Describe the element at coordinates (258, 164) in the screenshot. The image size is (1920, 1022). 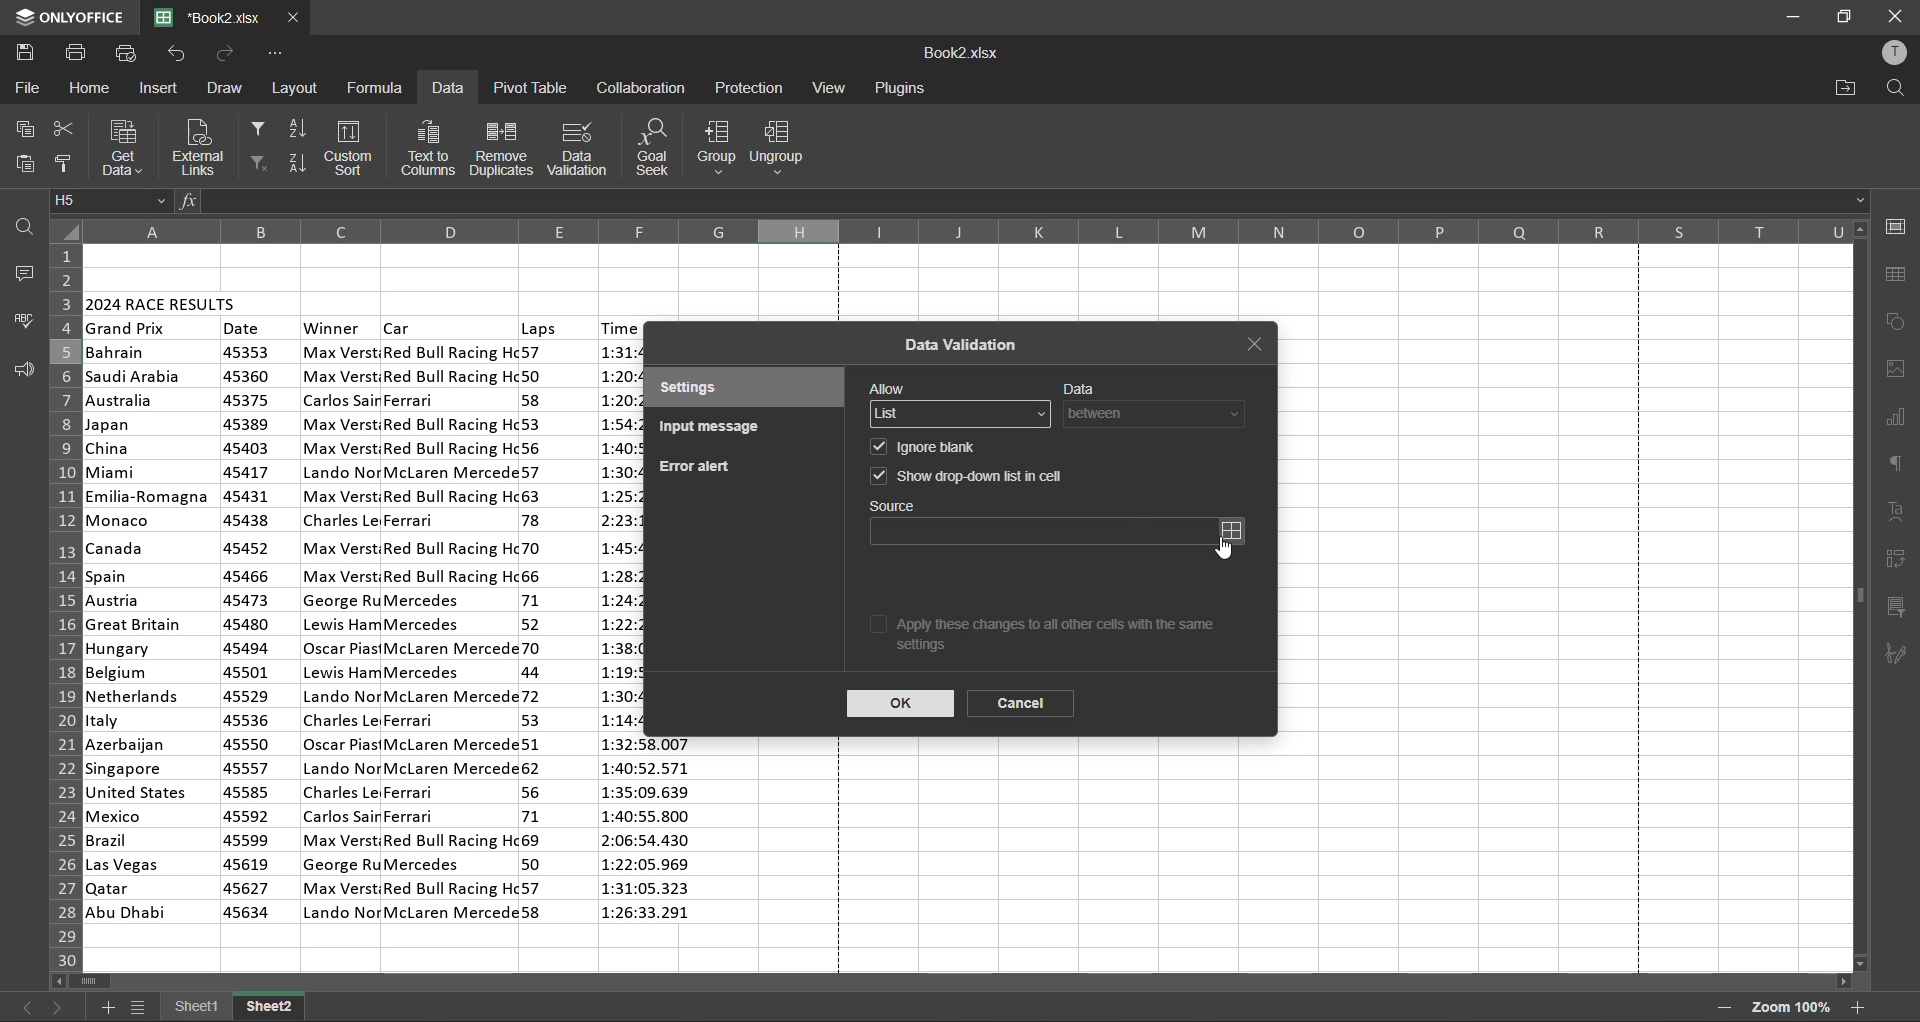
I see `clear filter` at that location.